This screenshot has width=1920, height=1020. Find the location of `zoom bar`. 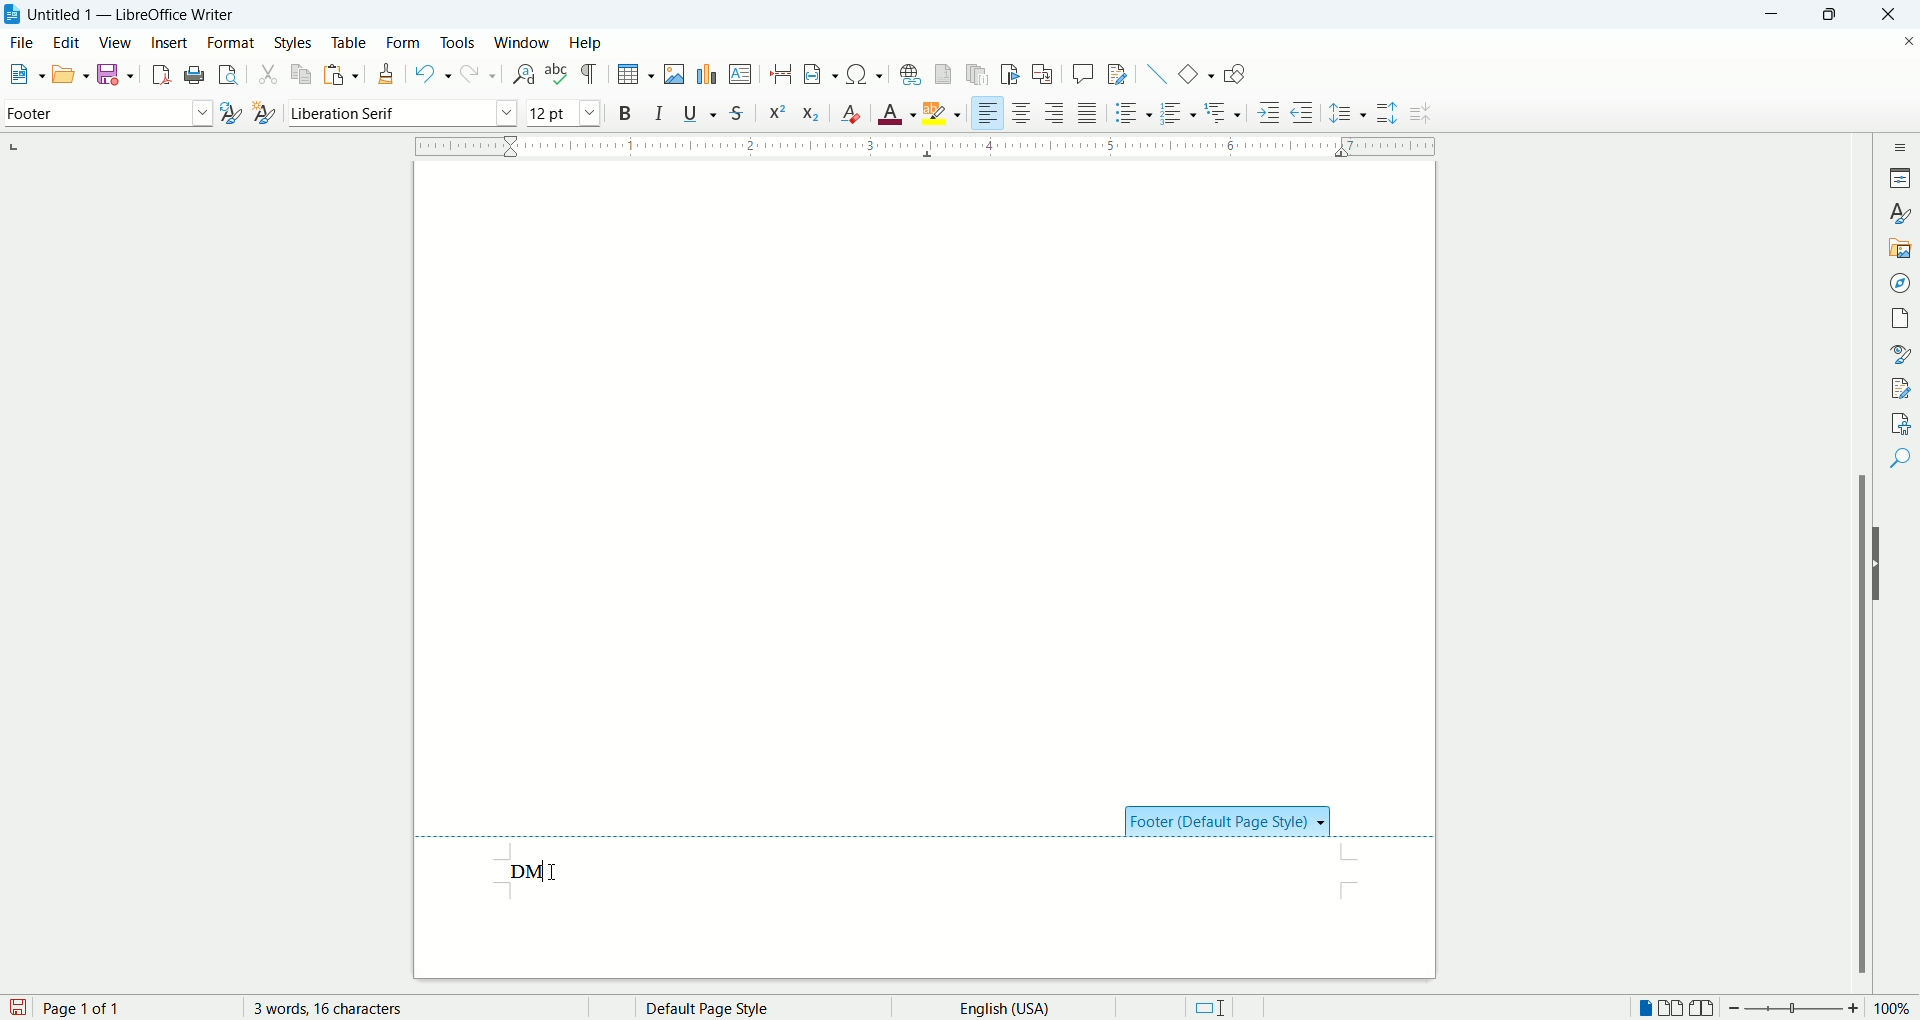

zoom bar is located at coordinates (1793, 1009).